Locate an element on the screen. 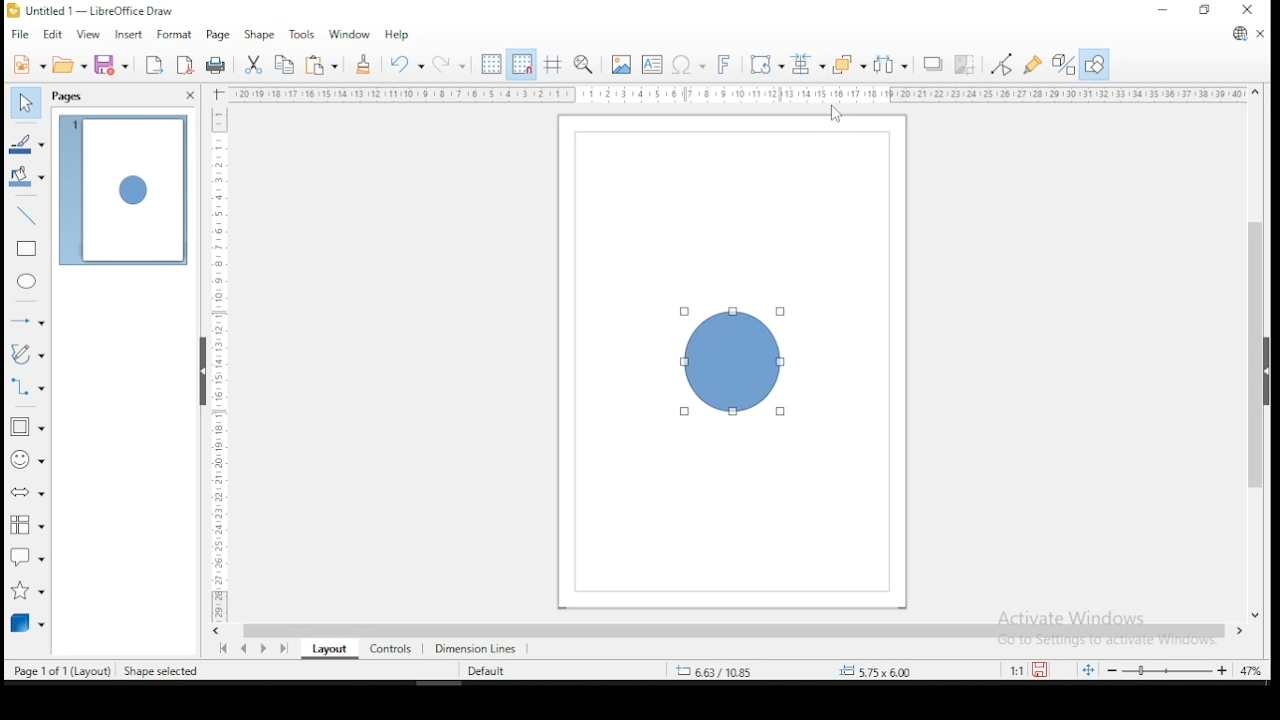  view is located at coordinates (88, 35).